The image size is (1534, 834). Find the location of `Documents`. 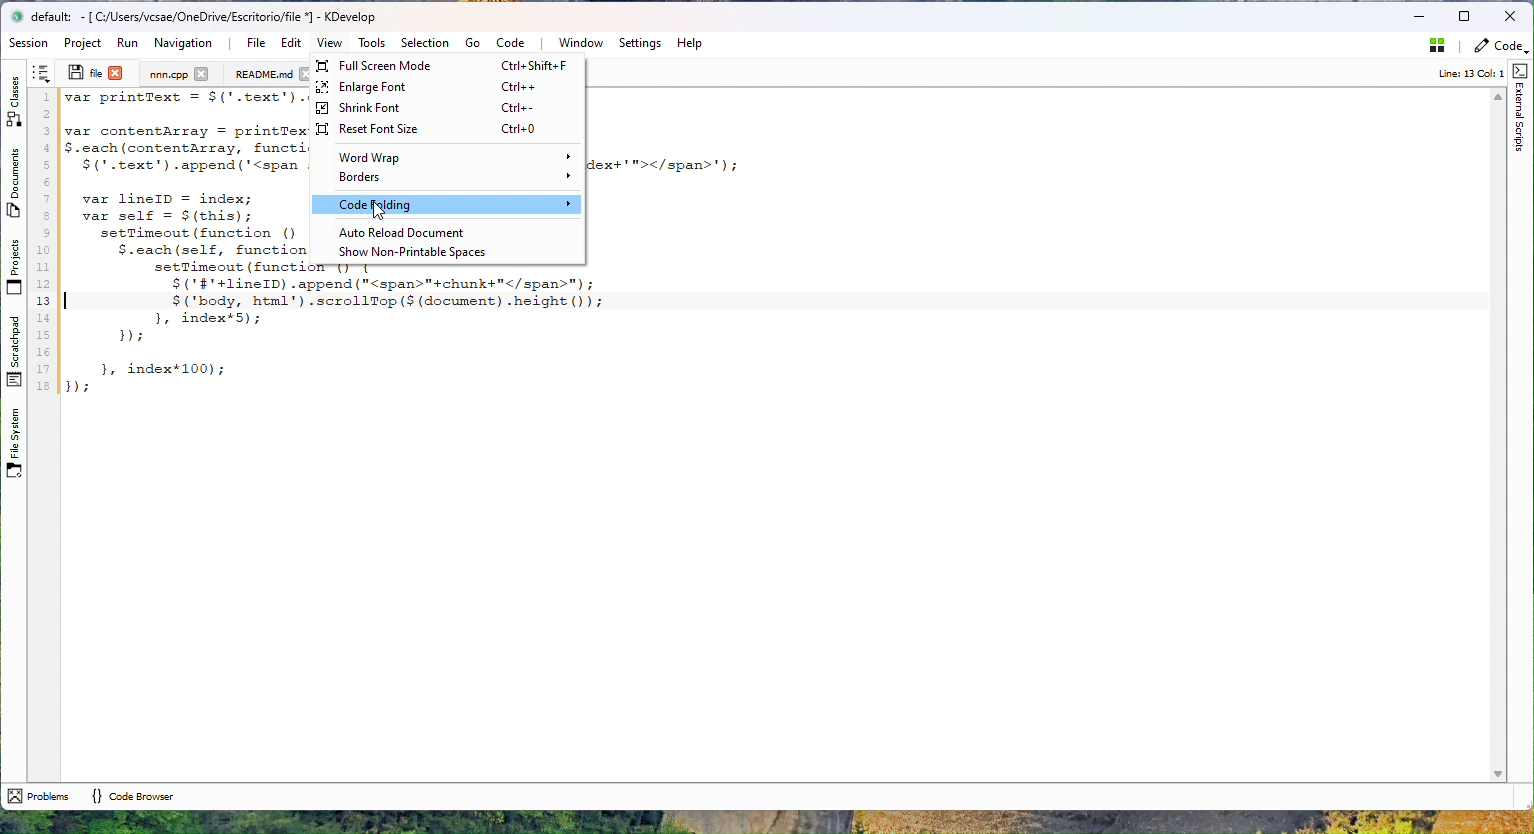

Documents is located at coordinates (15, 186).